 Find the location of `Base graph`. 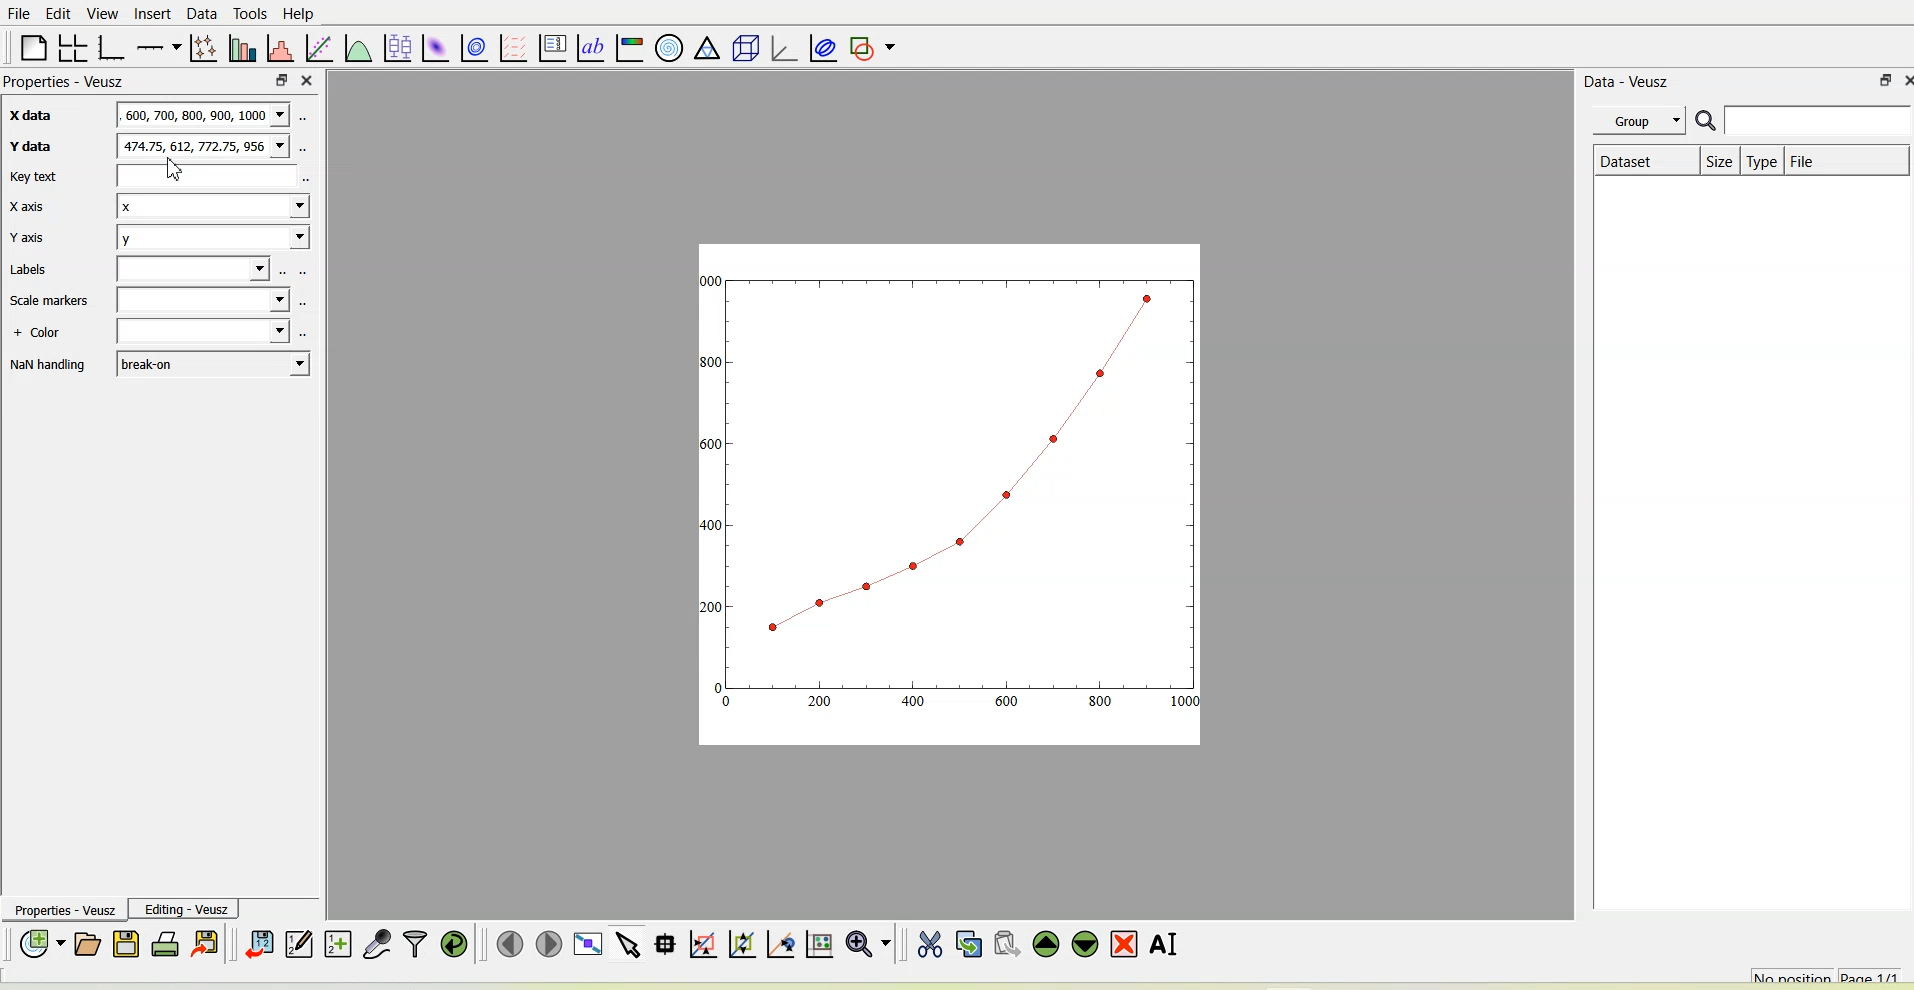

Base graph is located at coordinates (110, 48).